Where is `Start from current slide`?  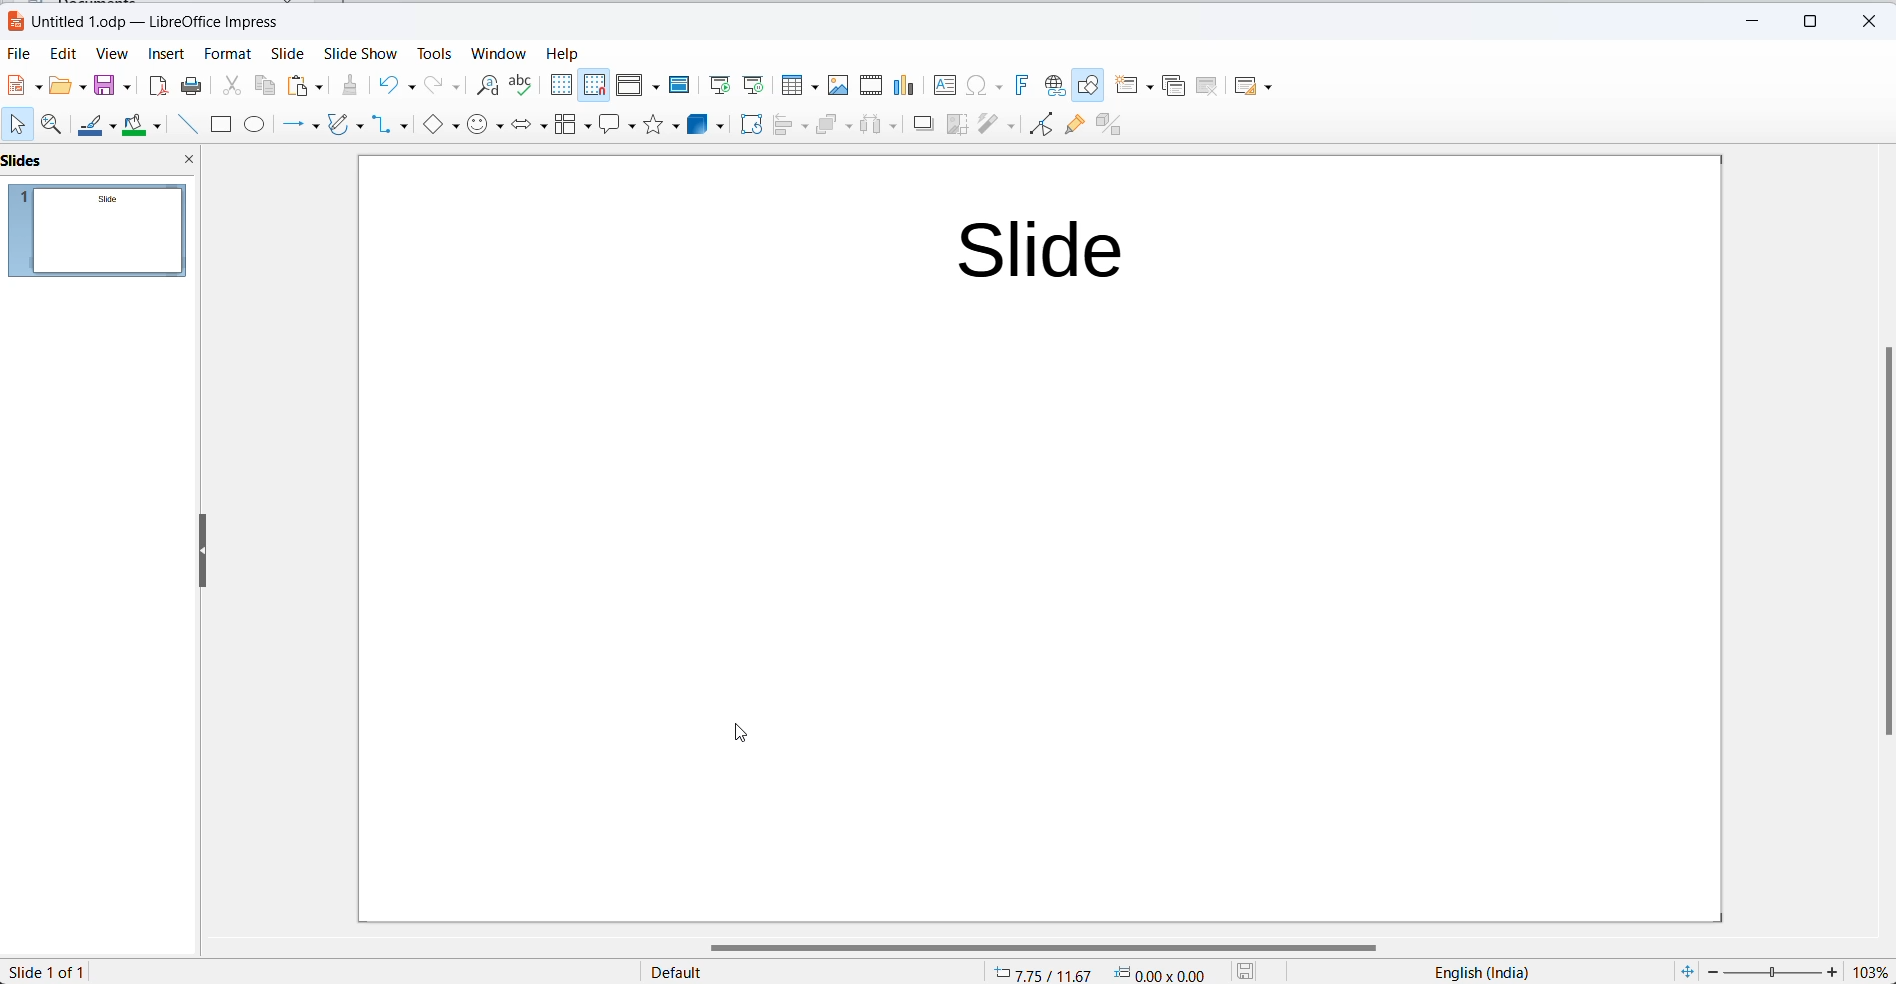
Start from current slide is located at coordinates (754, 86).